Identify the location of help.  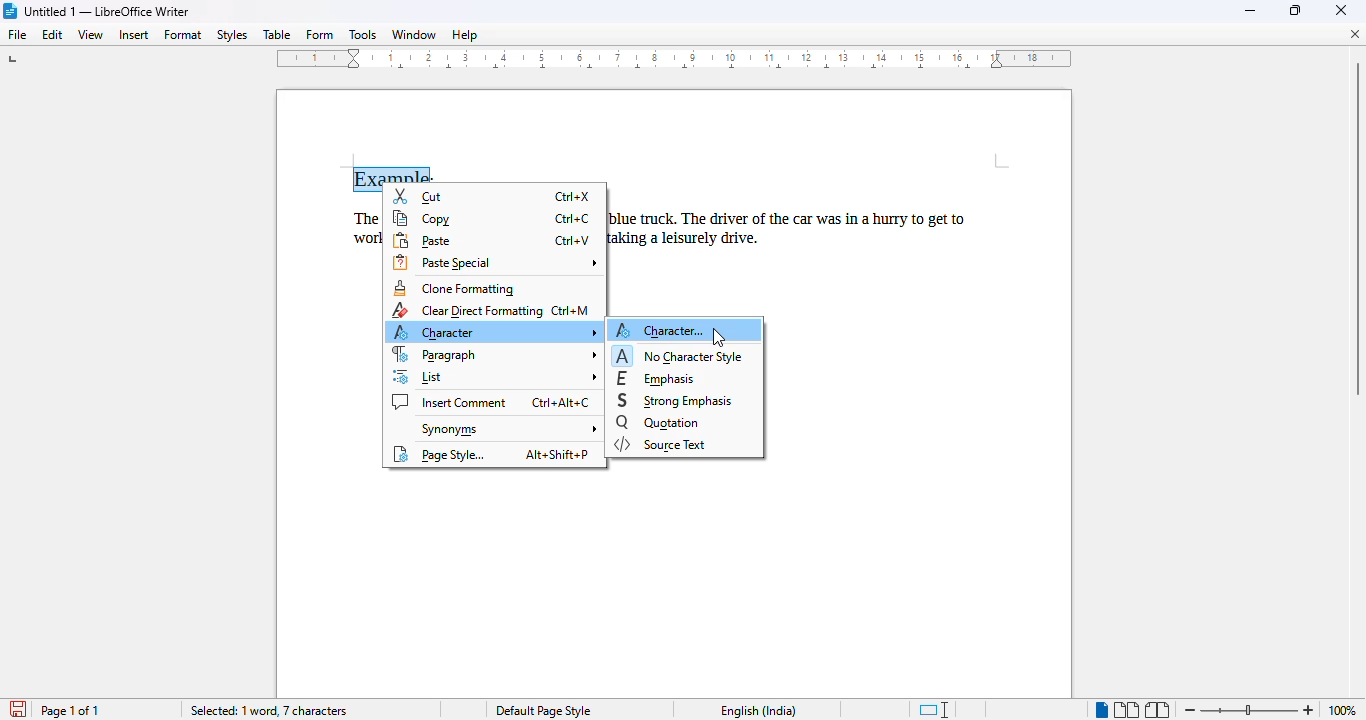
(465, 35).